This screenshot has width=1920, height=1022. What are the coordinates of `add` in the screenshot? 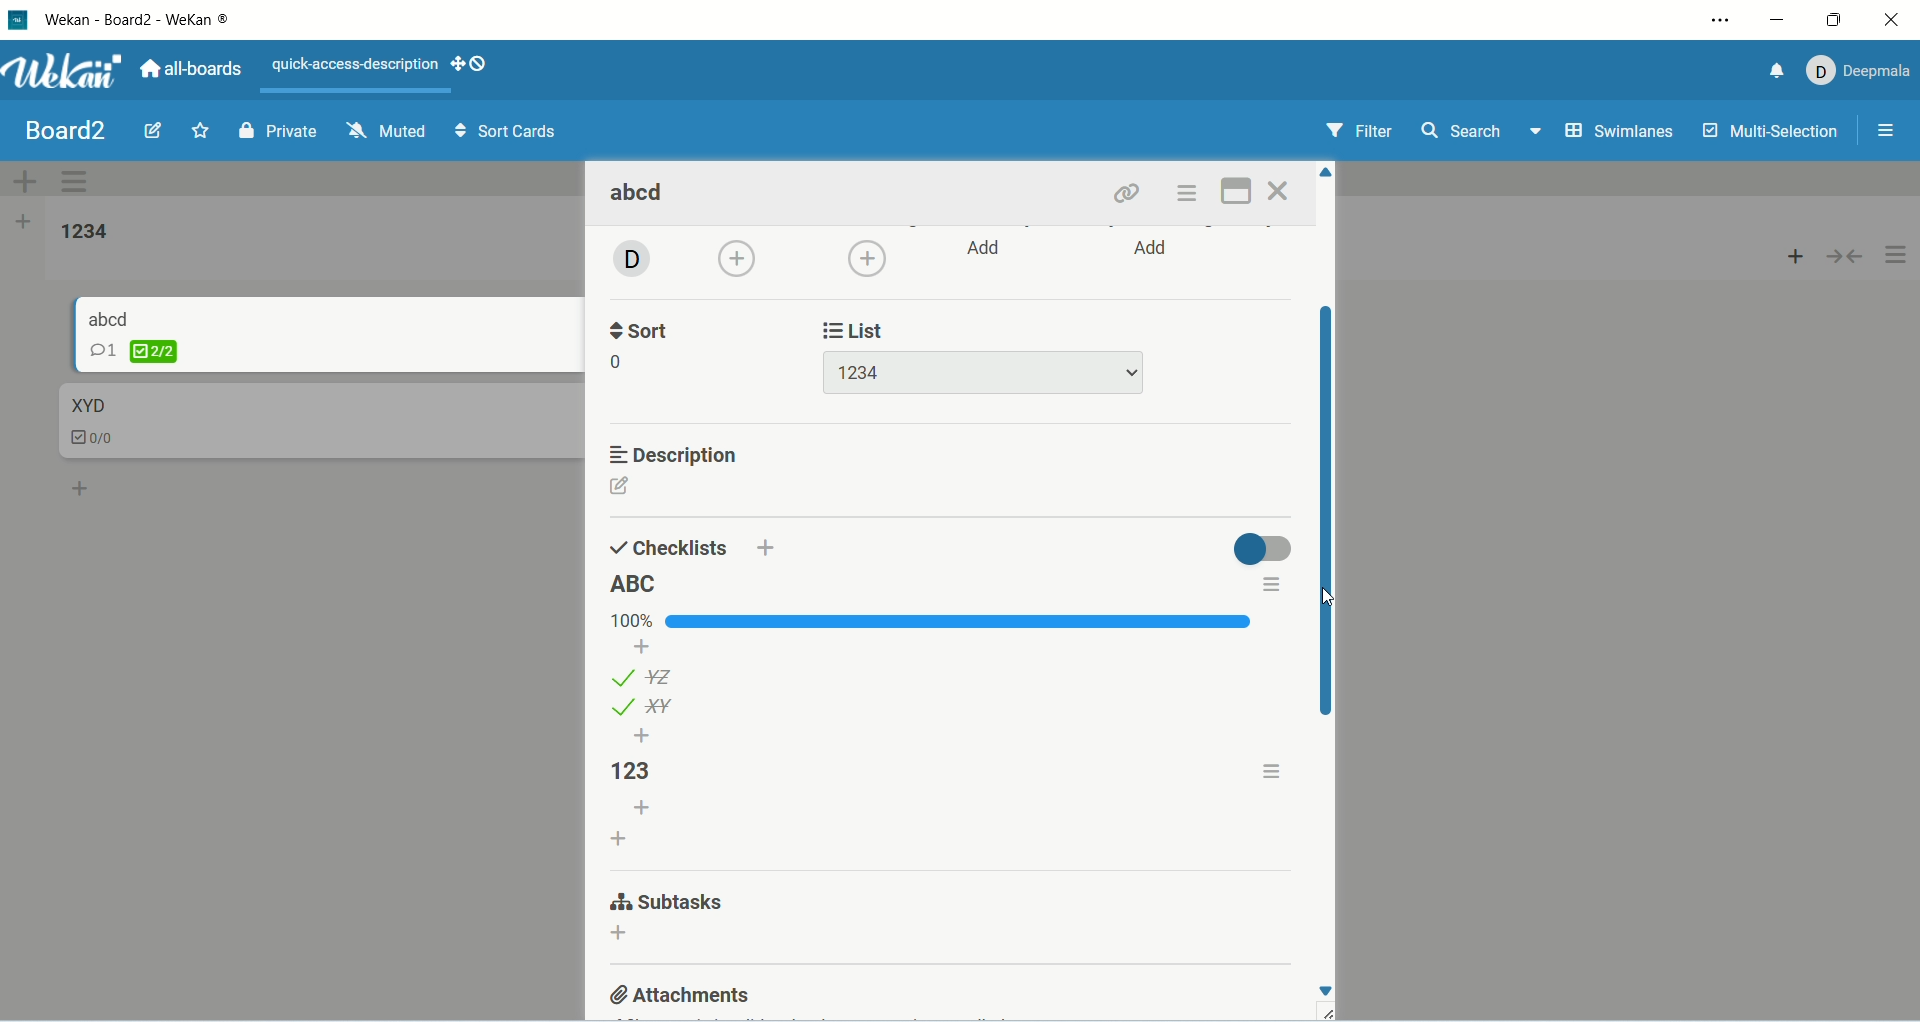 It's located at (83, 487).